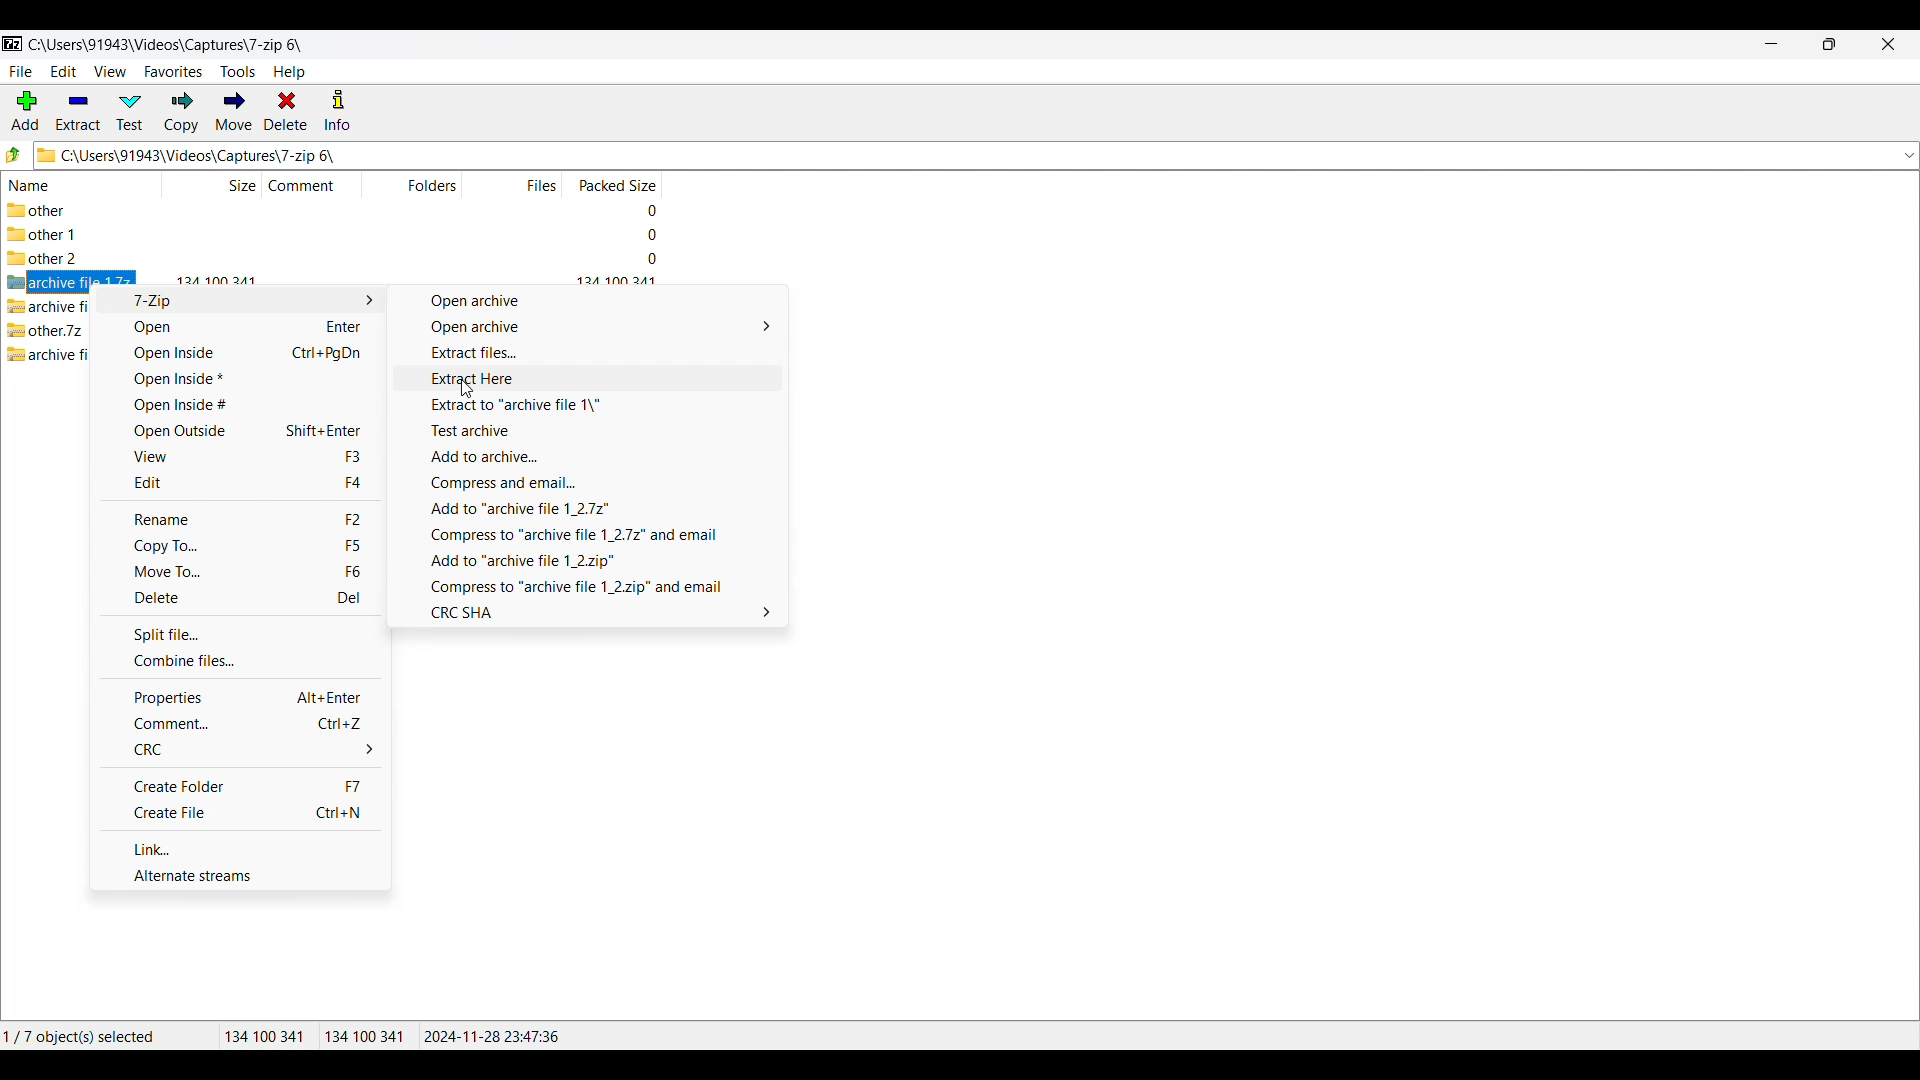  I want to click on Delete, so click(239, 598).